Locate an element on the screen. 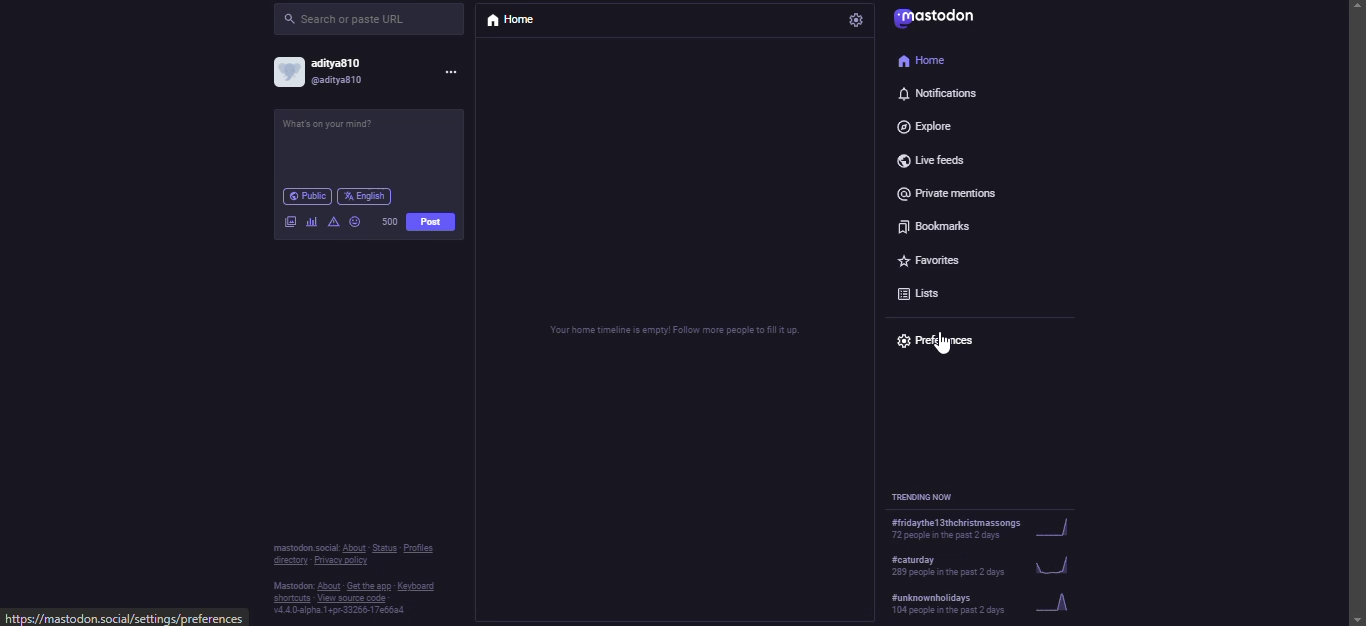  lists is located at coordinates (917, 291).